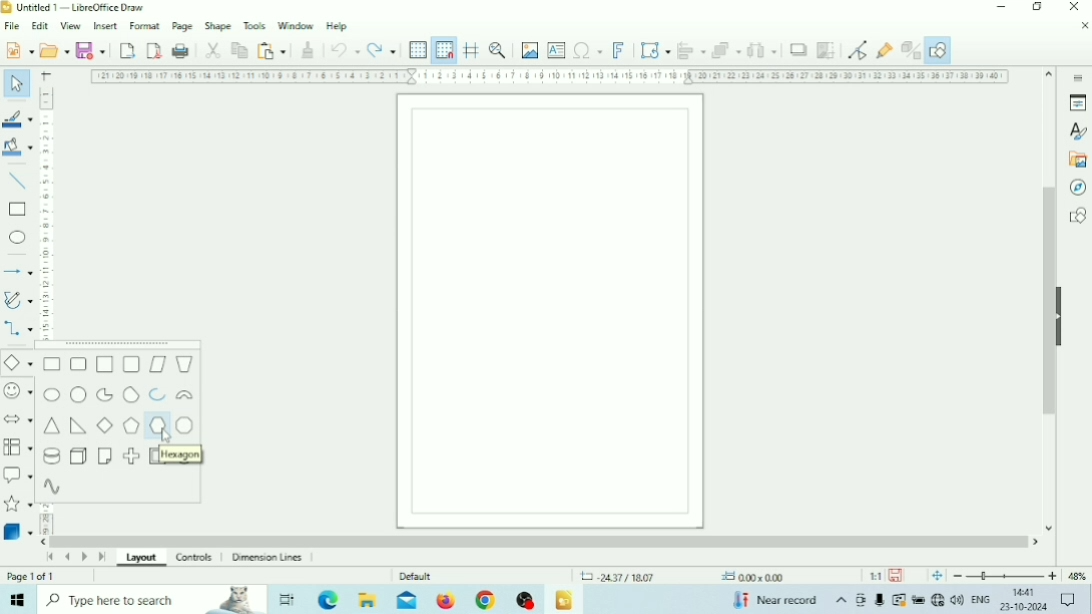  What do you see at coordinates (196, 558) in the screenshot?
I see `Controls` at bounding box center [196, 558].